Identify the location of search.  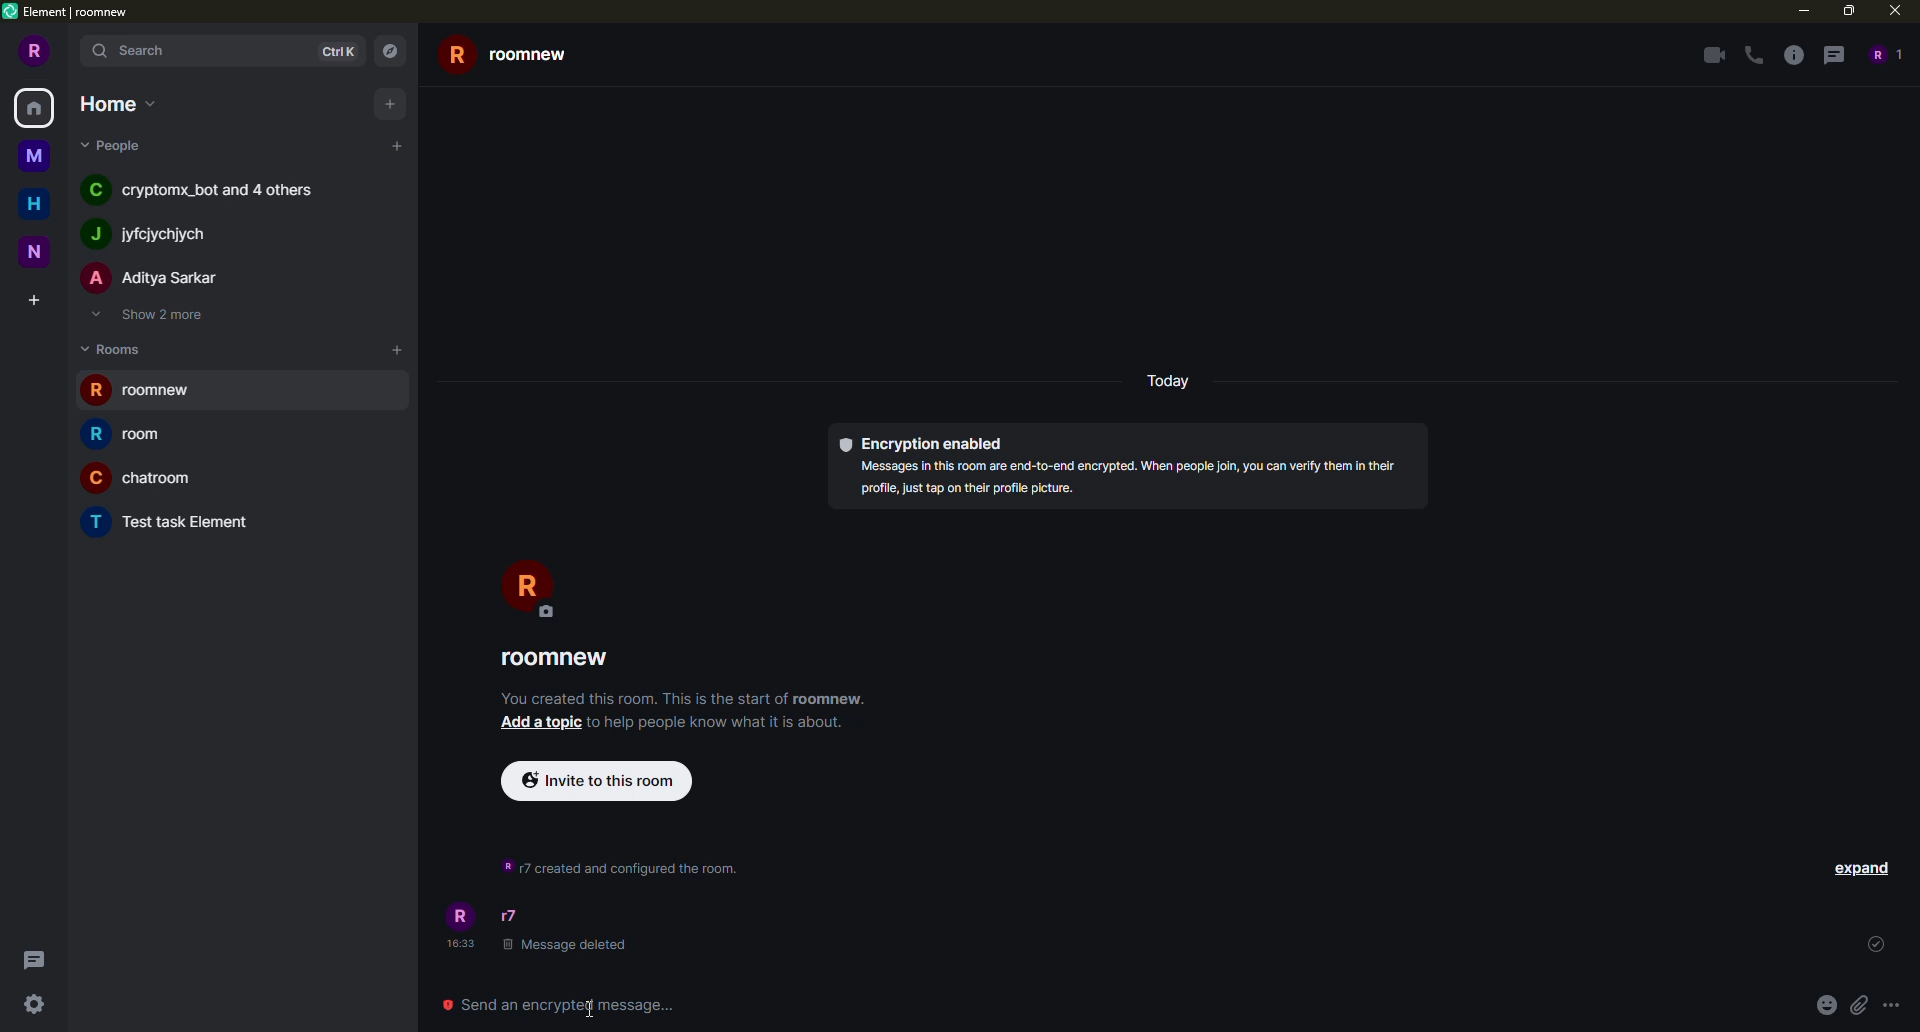
(145, 53).